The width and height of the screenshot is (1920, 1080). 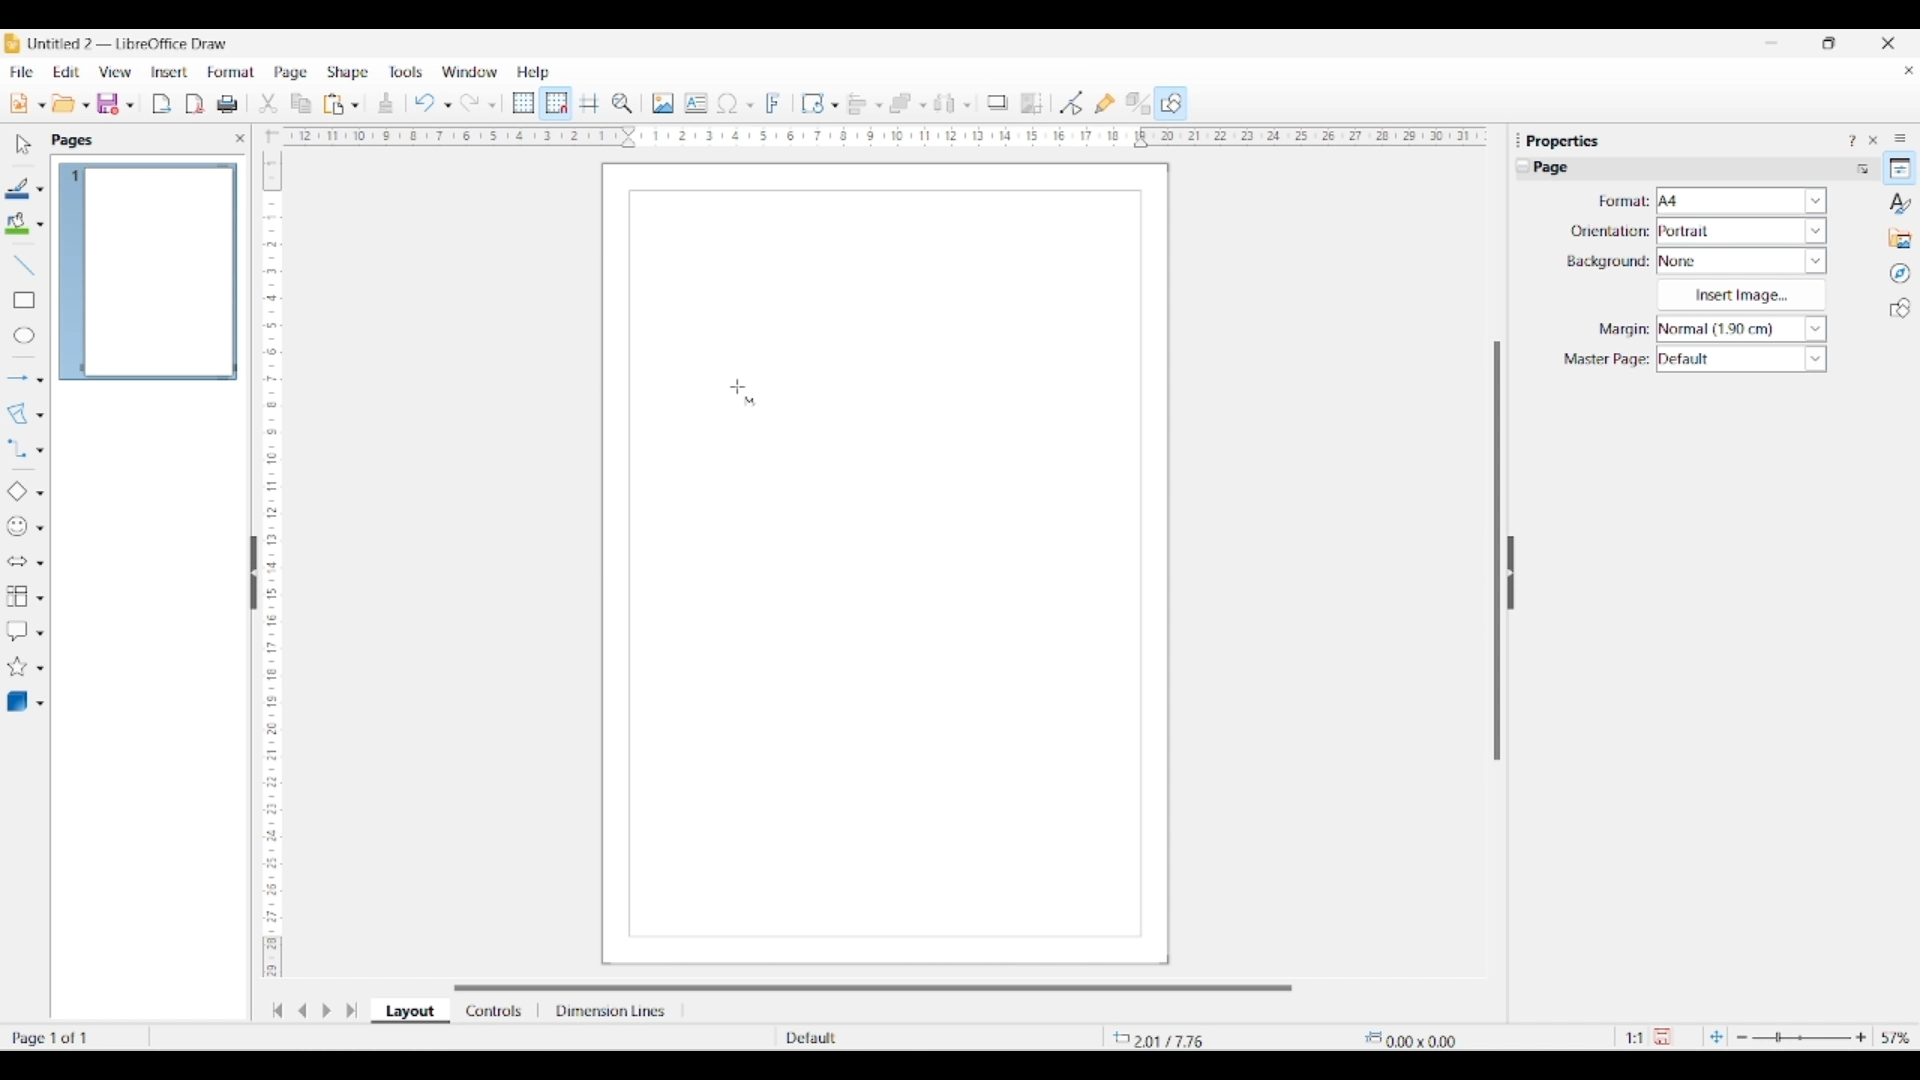 What do you see at coordinates (901, 104) in the screenshot?
I see `Selected arrangement` at bounding box center [901, 104].